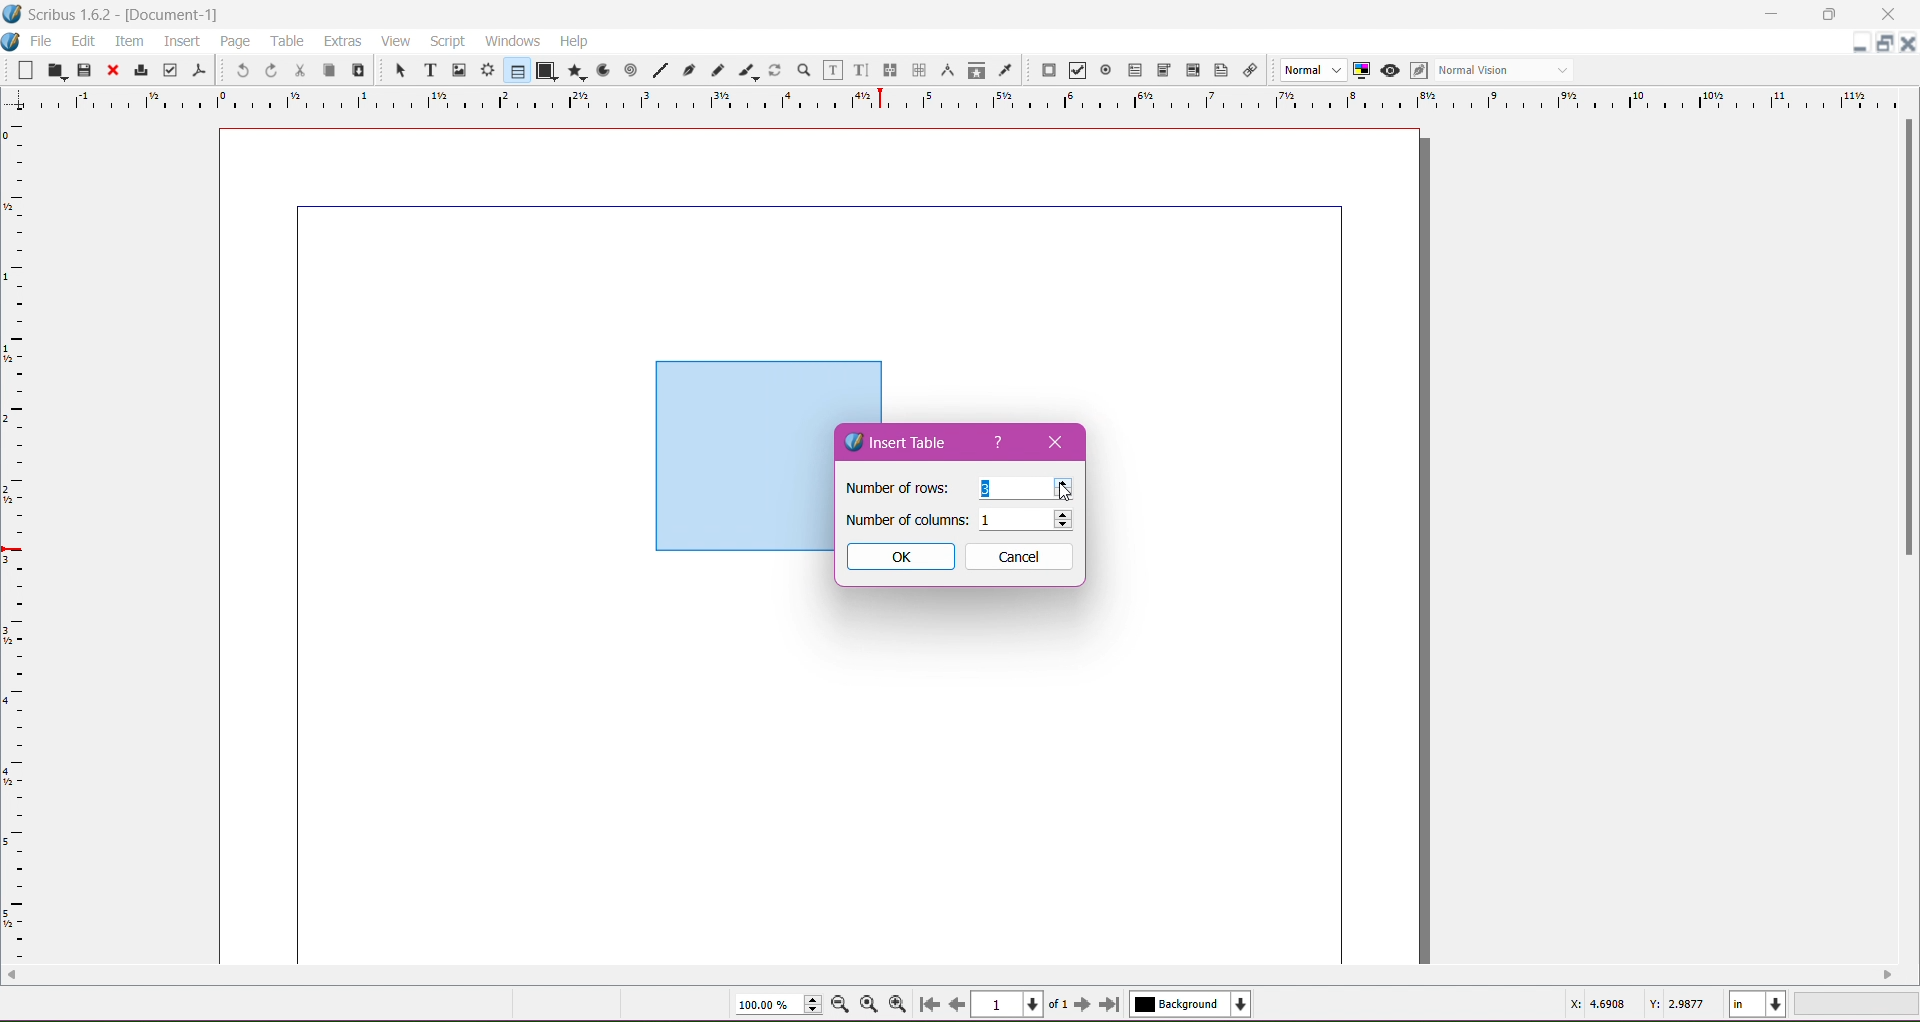 The height and width of the screenshot is (1022, 1920). What do you see at coordinates (129, 41) in the screenshot?
I see `Item` at bounding box center [129, 41].